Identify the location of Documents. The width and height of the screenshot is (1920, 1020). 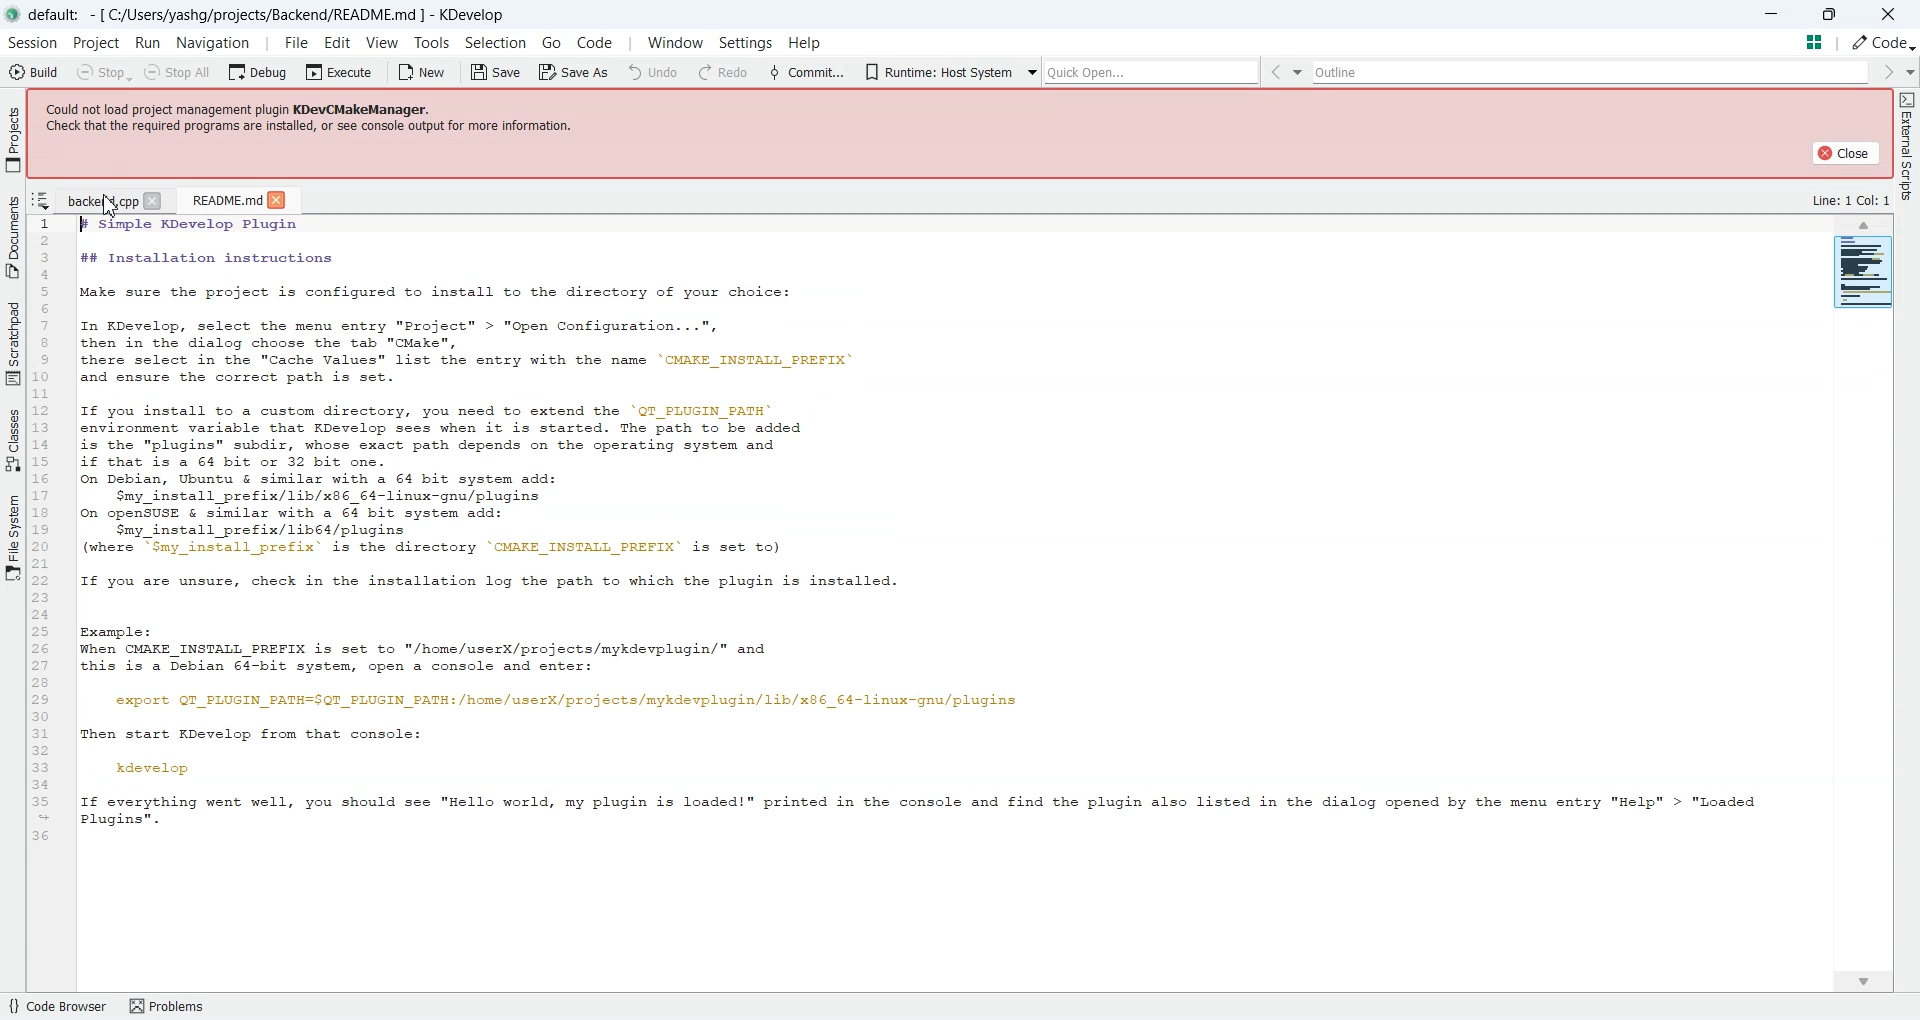
(13, 235).